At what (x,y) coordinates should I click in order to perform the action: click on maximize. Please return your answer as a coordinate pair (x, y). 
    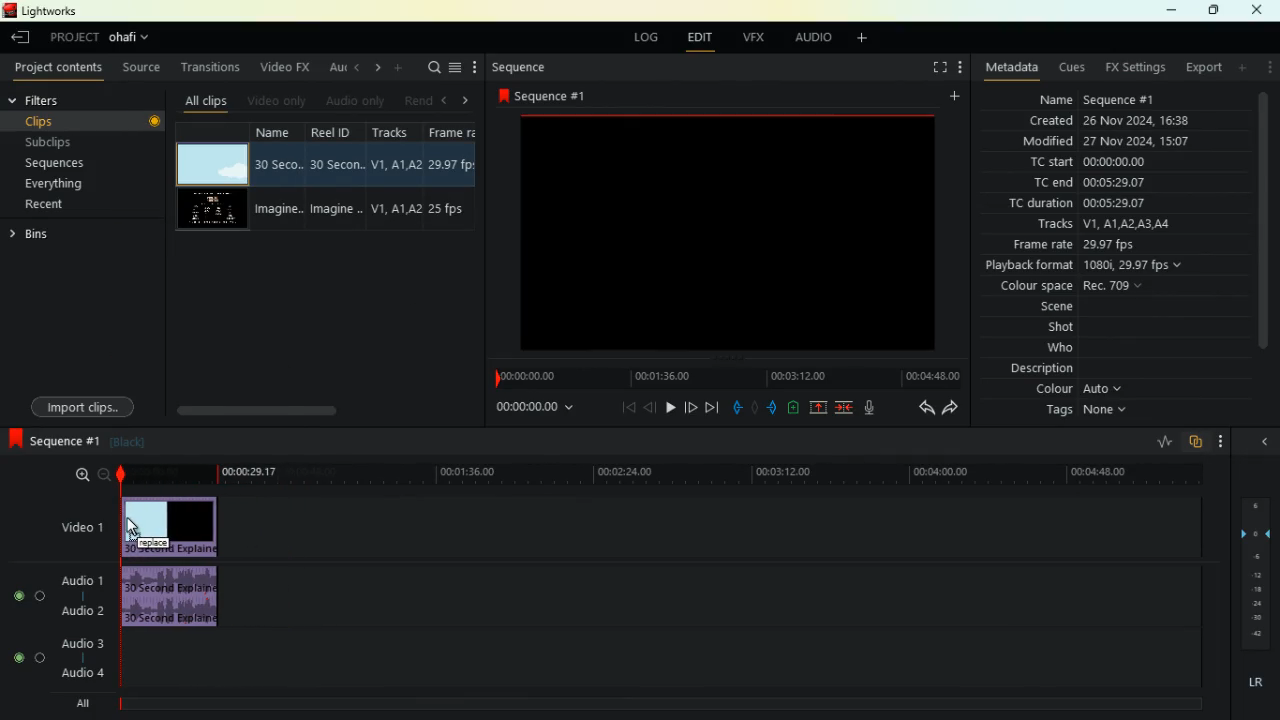
    Looking at the image, I should click on (1215, 11).